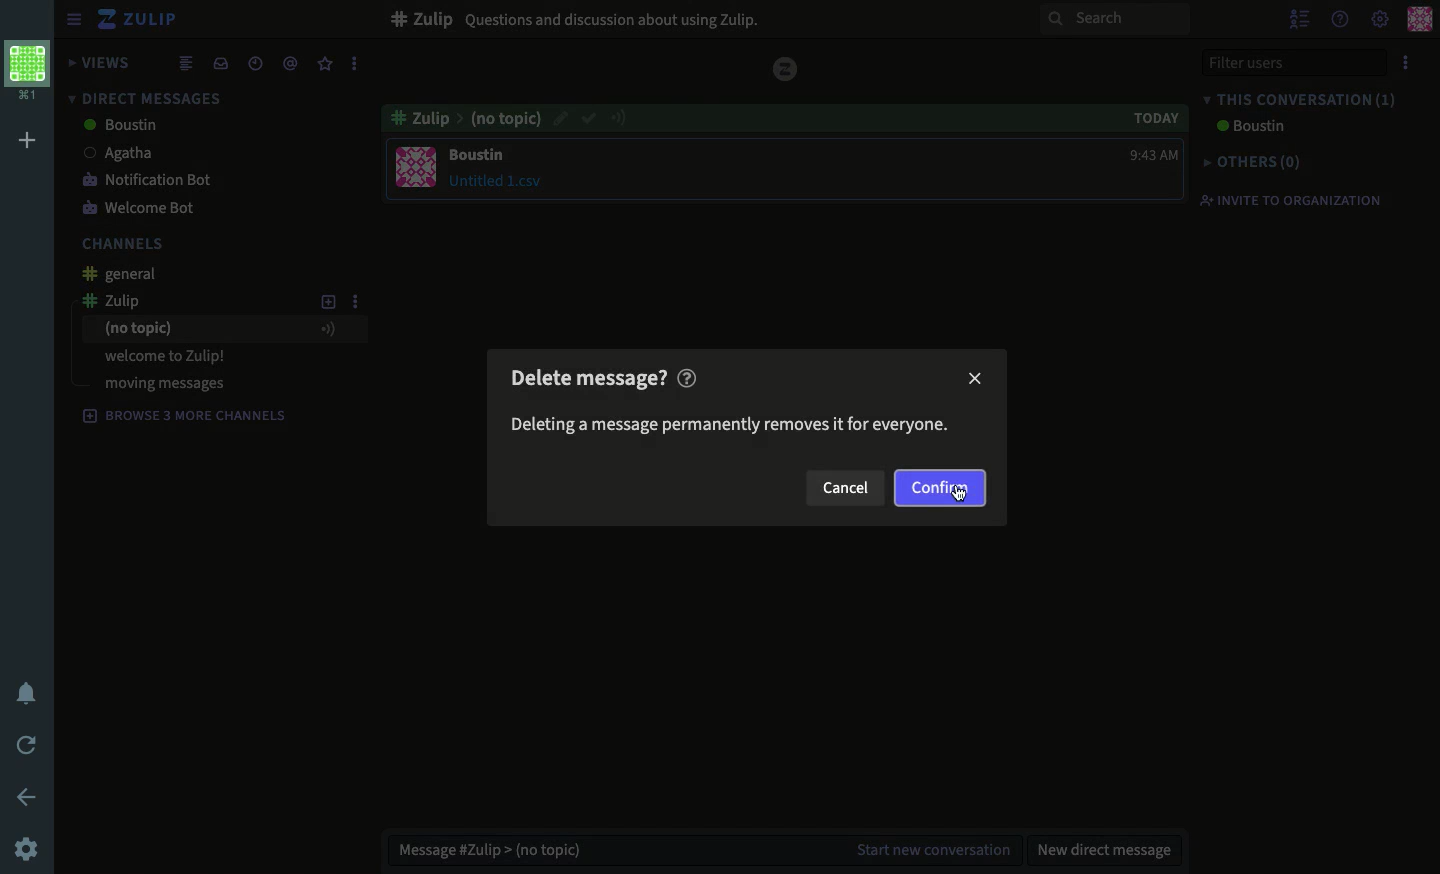  I want to click on cancel, so click(846, 485).